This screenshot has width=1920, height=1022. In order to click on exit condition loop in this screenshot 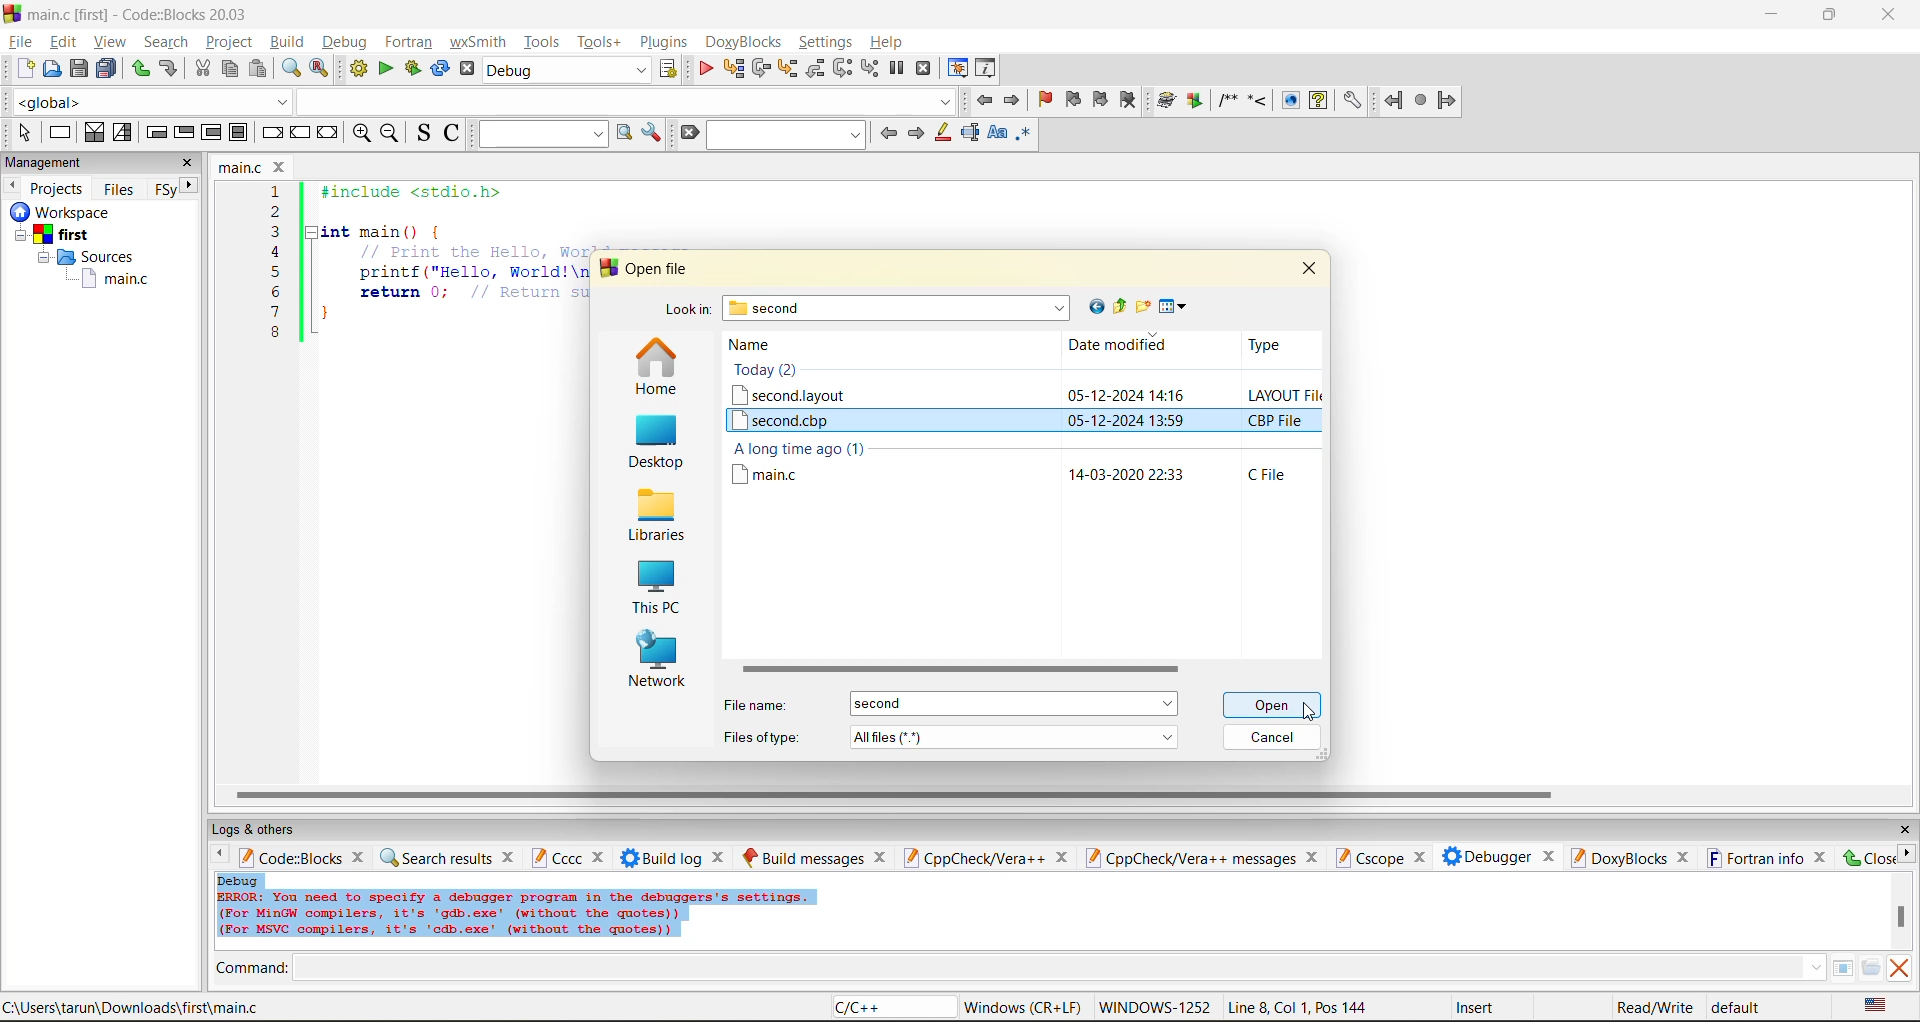, I will do `click(184, 134)`.